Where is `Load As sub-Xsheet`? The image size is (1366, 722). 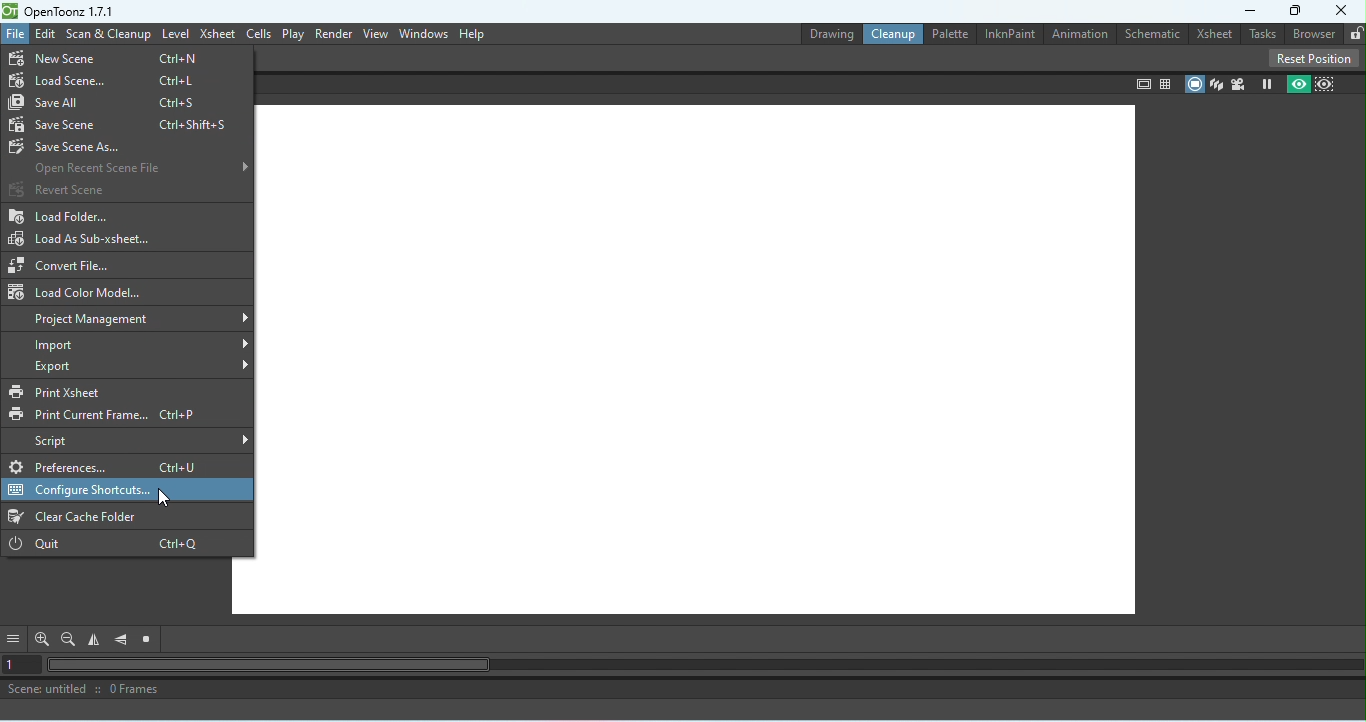
Load As sub-Xsheet is located at coordinates (88, 238).